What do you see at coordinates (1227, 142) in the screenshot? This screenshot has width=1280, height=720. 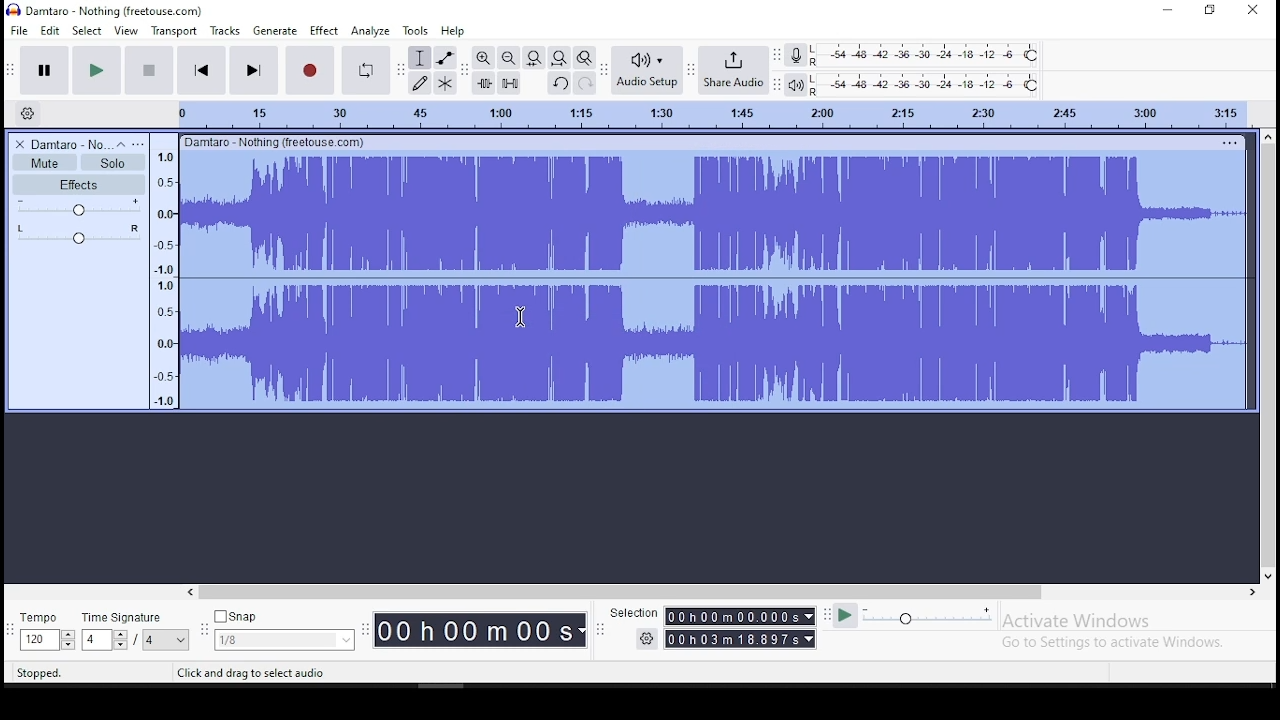 I see `menu` at bounding box center [1227, 142].